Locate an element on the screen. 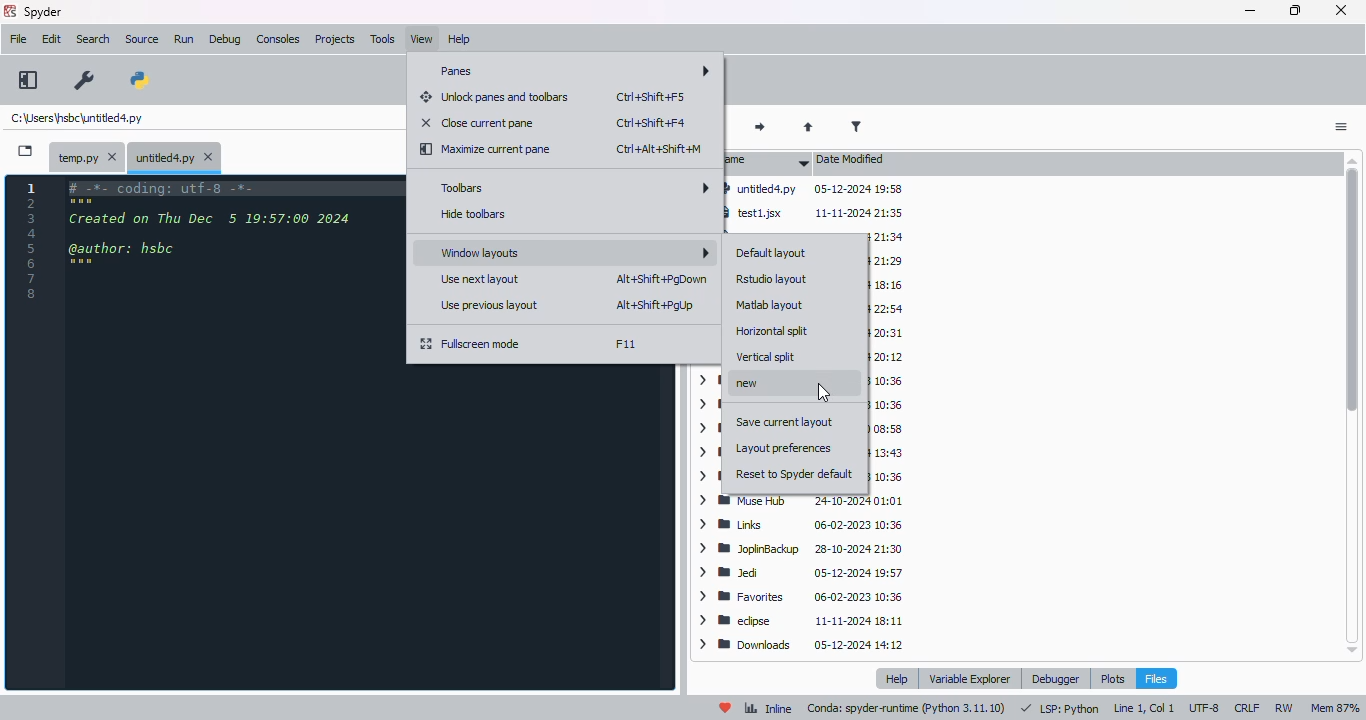  CRLF is located at coordinates (1249, 707).